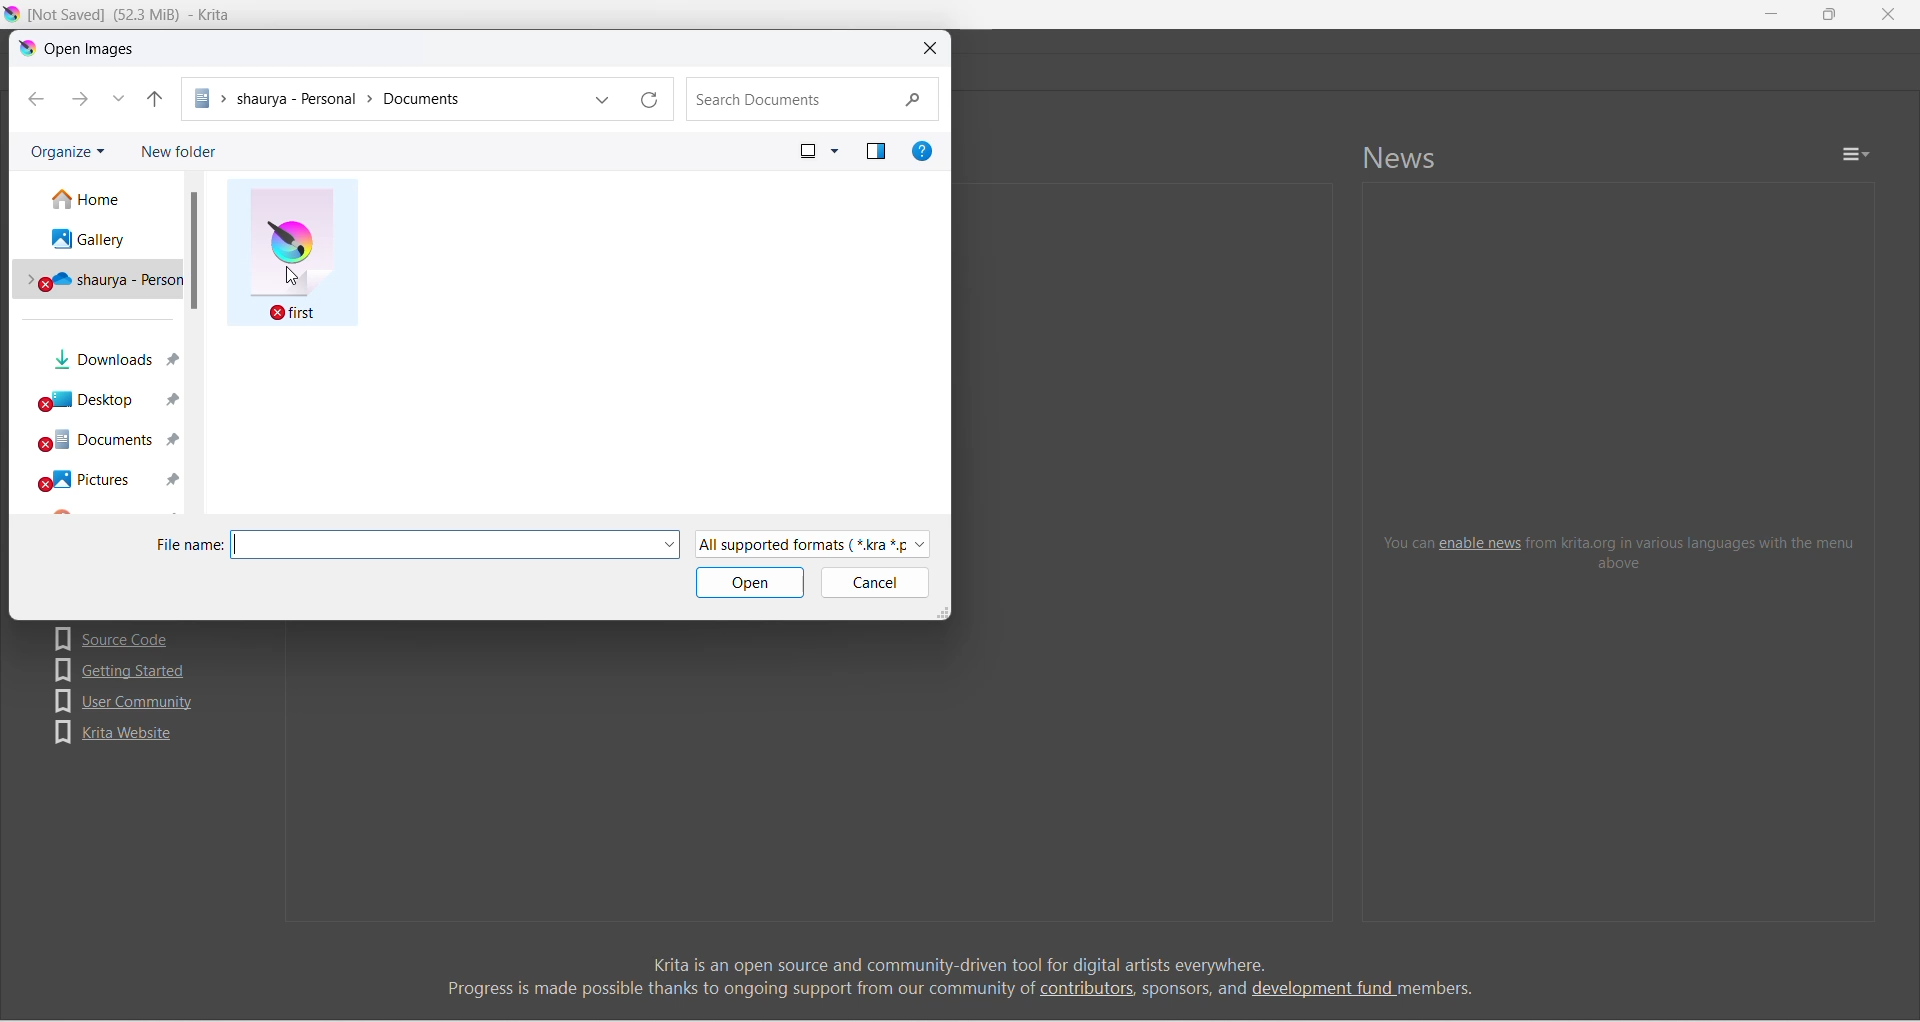 This screenshot has height=1022, width=1920. What do you see at coordinates (97, 276) in the screenshot?
I see `personal drive` at bounding box center [97, 276].